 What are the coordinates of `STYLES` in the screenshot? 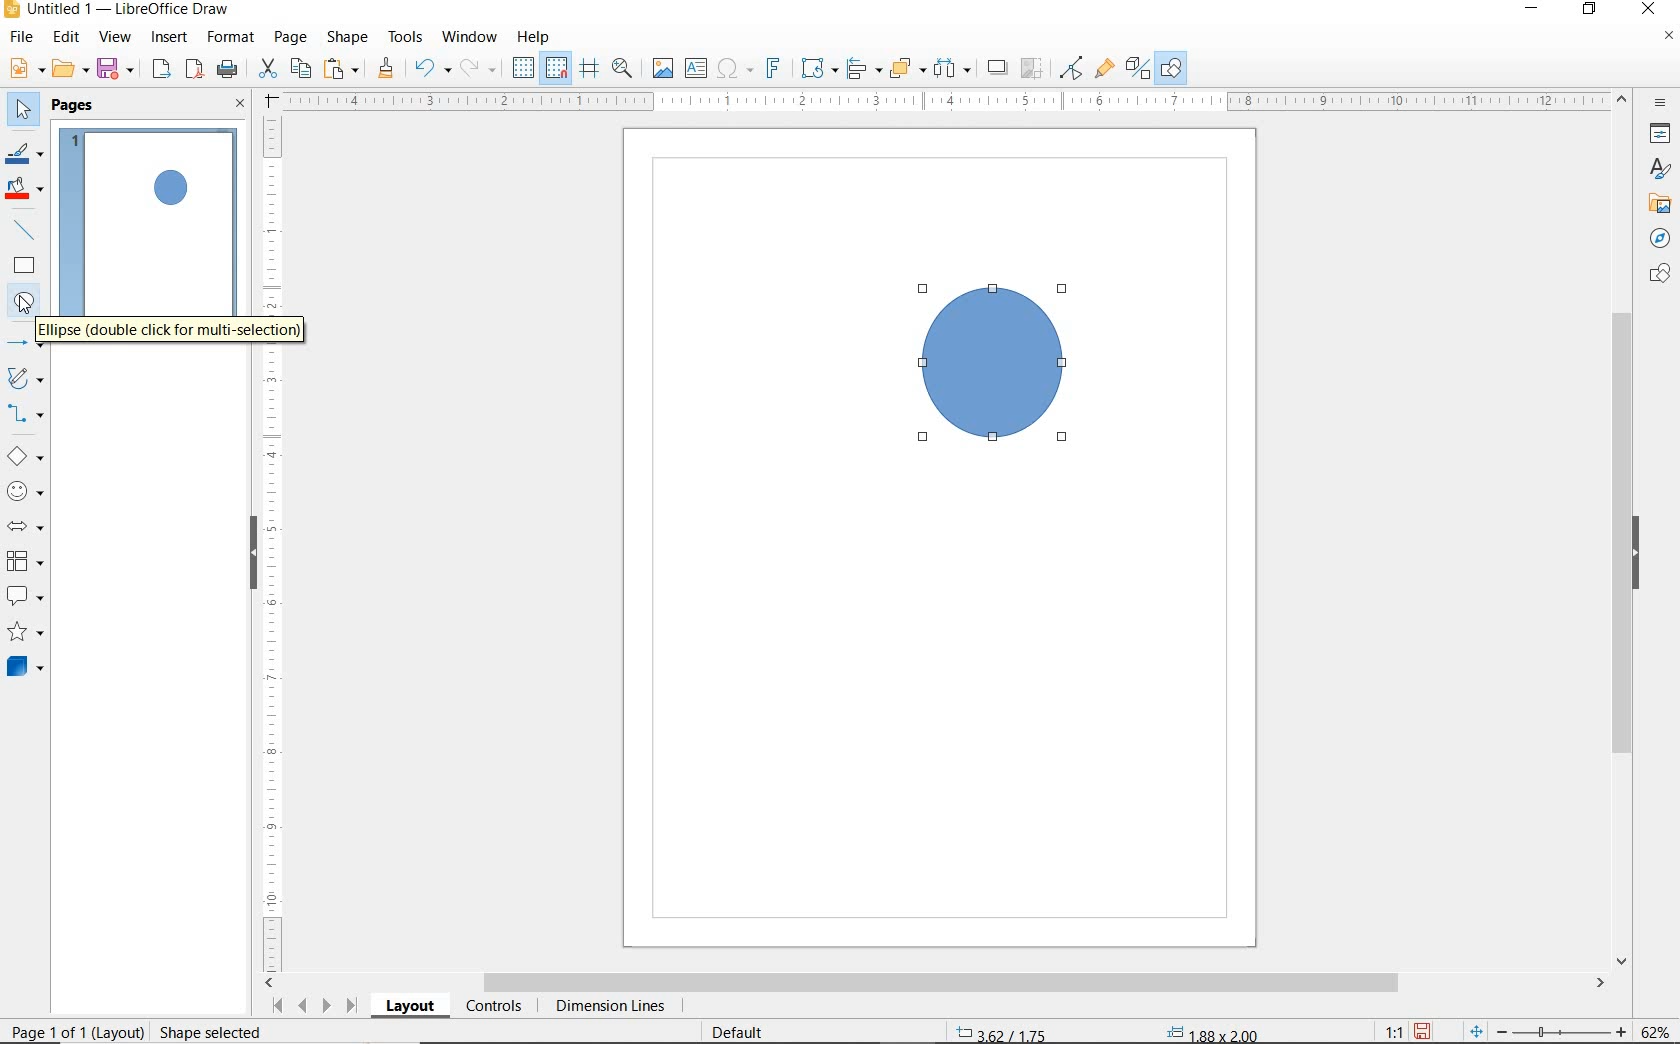 It's located at (1655, 172).